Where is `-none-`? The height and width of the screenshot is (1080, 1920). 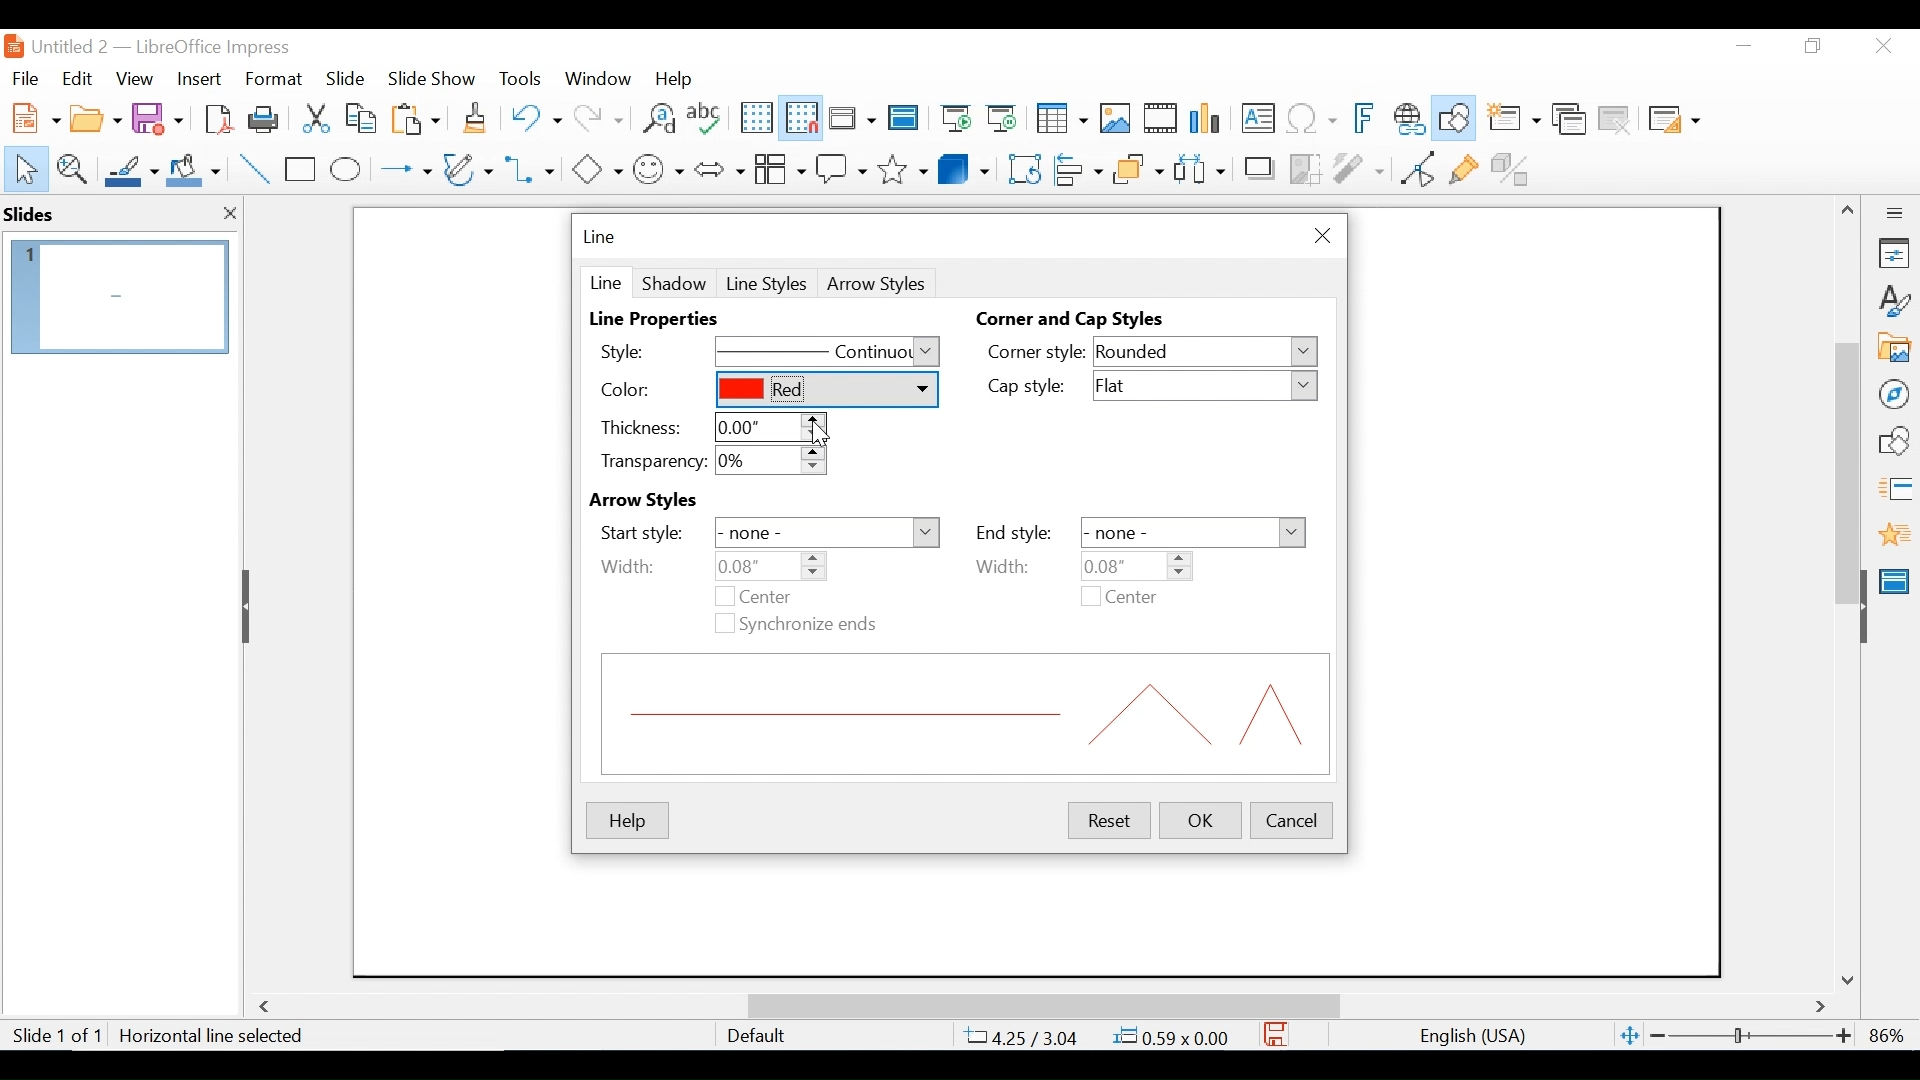
-none- is located at coordinates (1193, 532).